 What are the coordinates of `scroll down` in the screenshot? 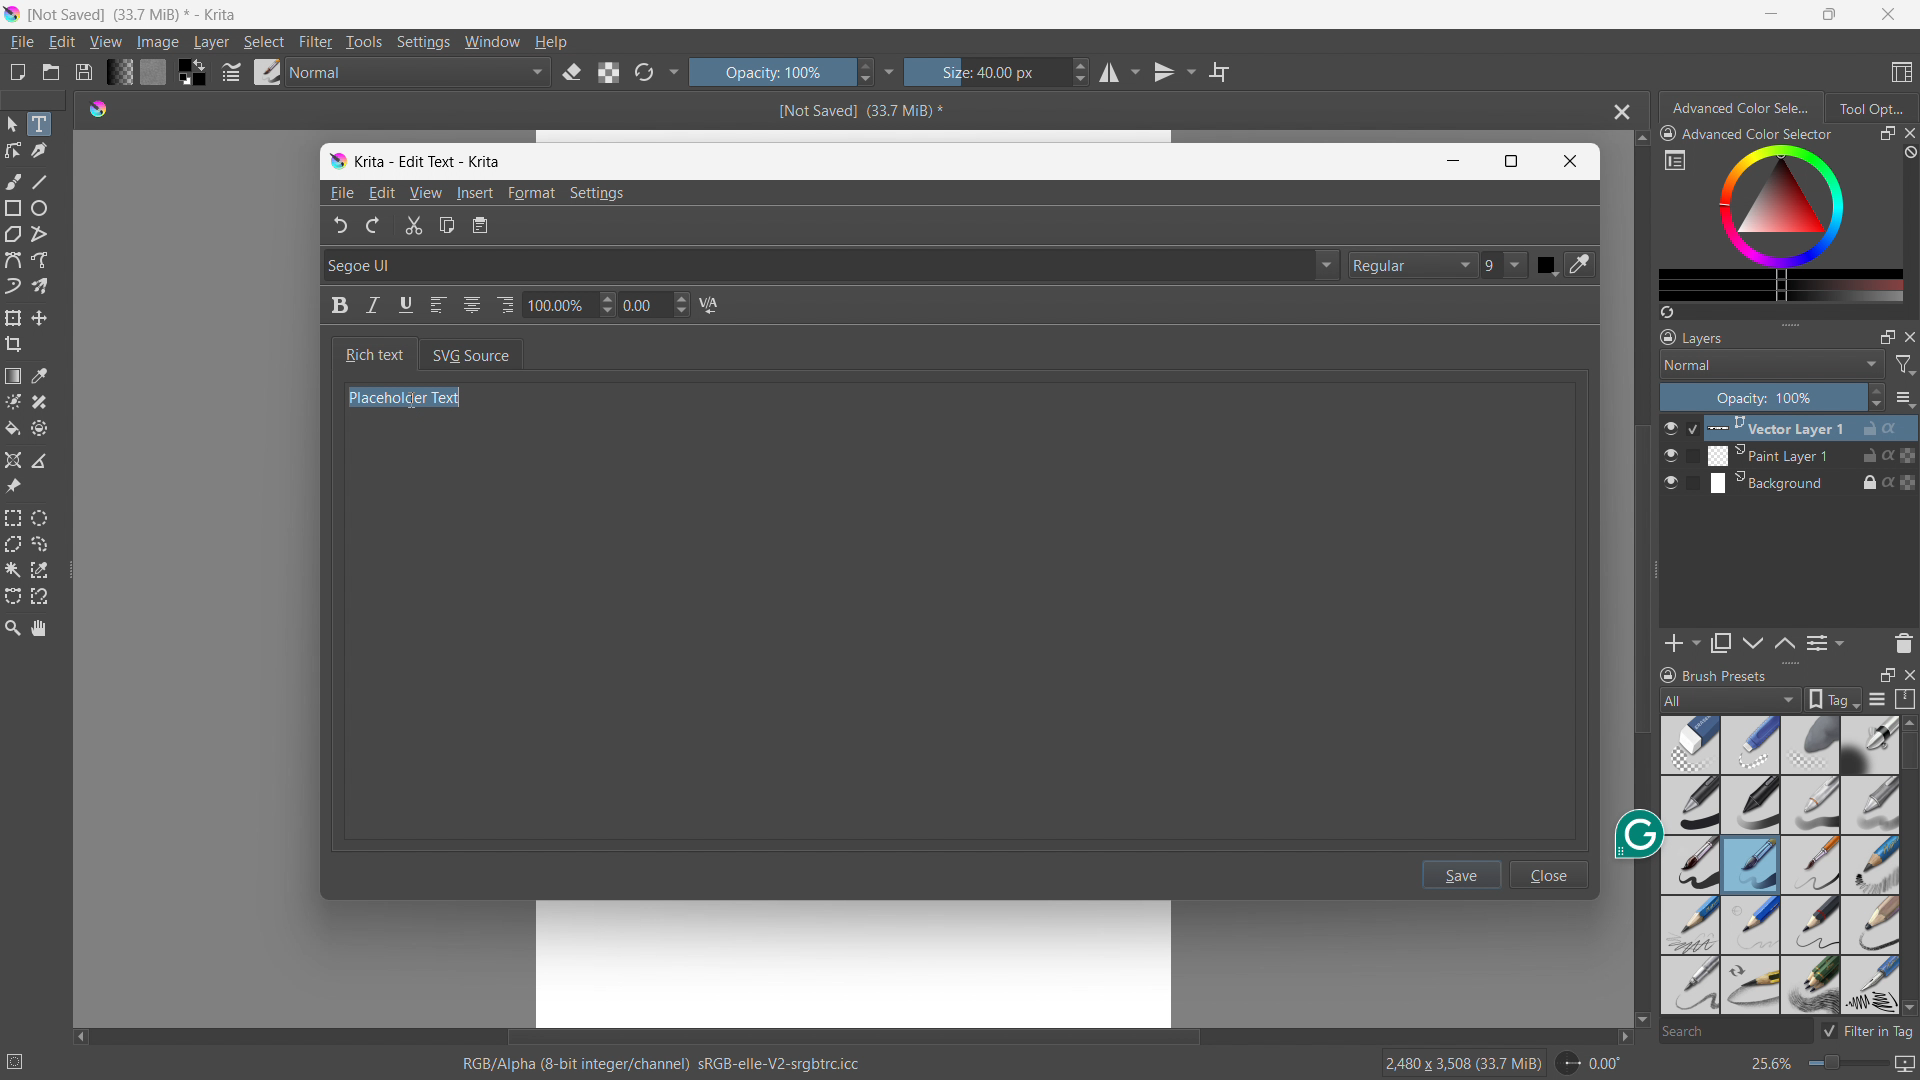 It's located at (1641, 1021).